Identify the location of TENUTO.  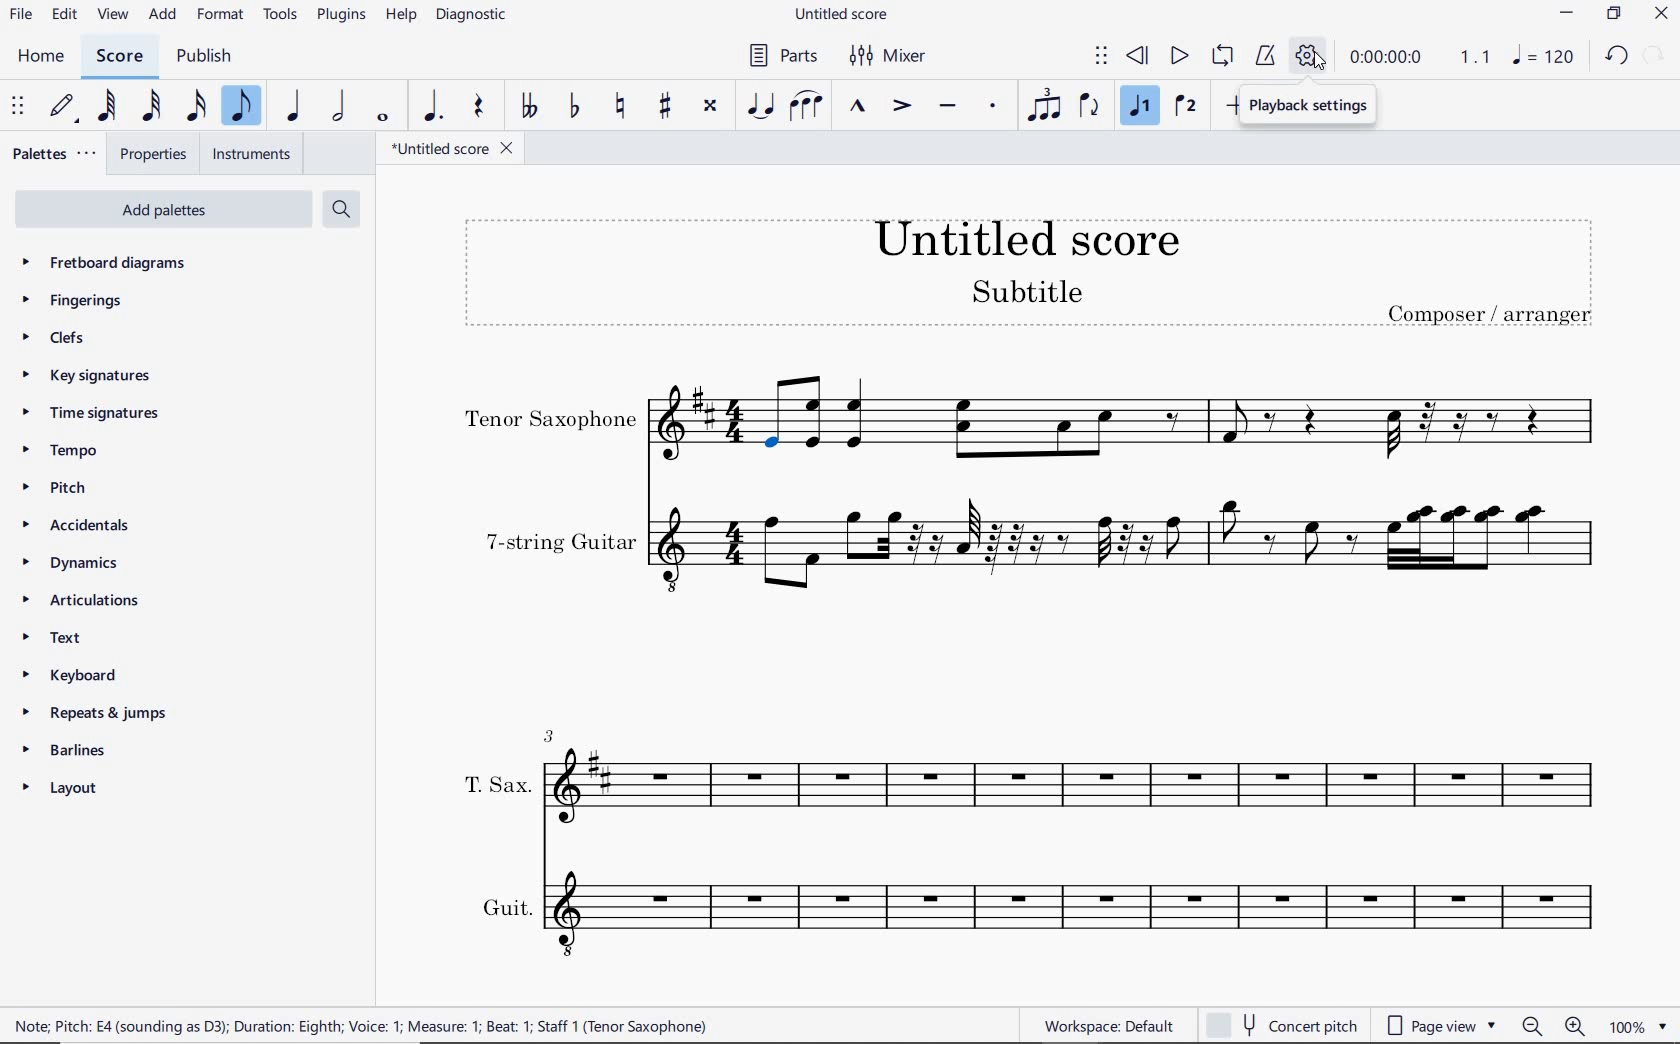
(947, 108).